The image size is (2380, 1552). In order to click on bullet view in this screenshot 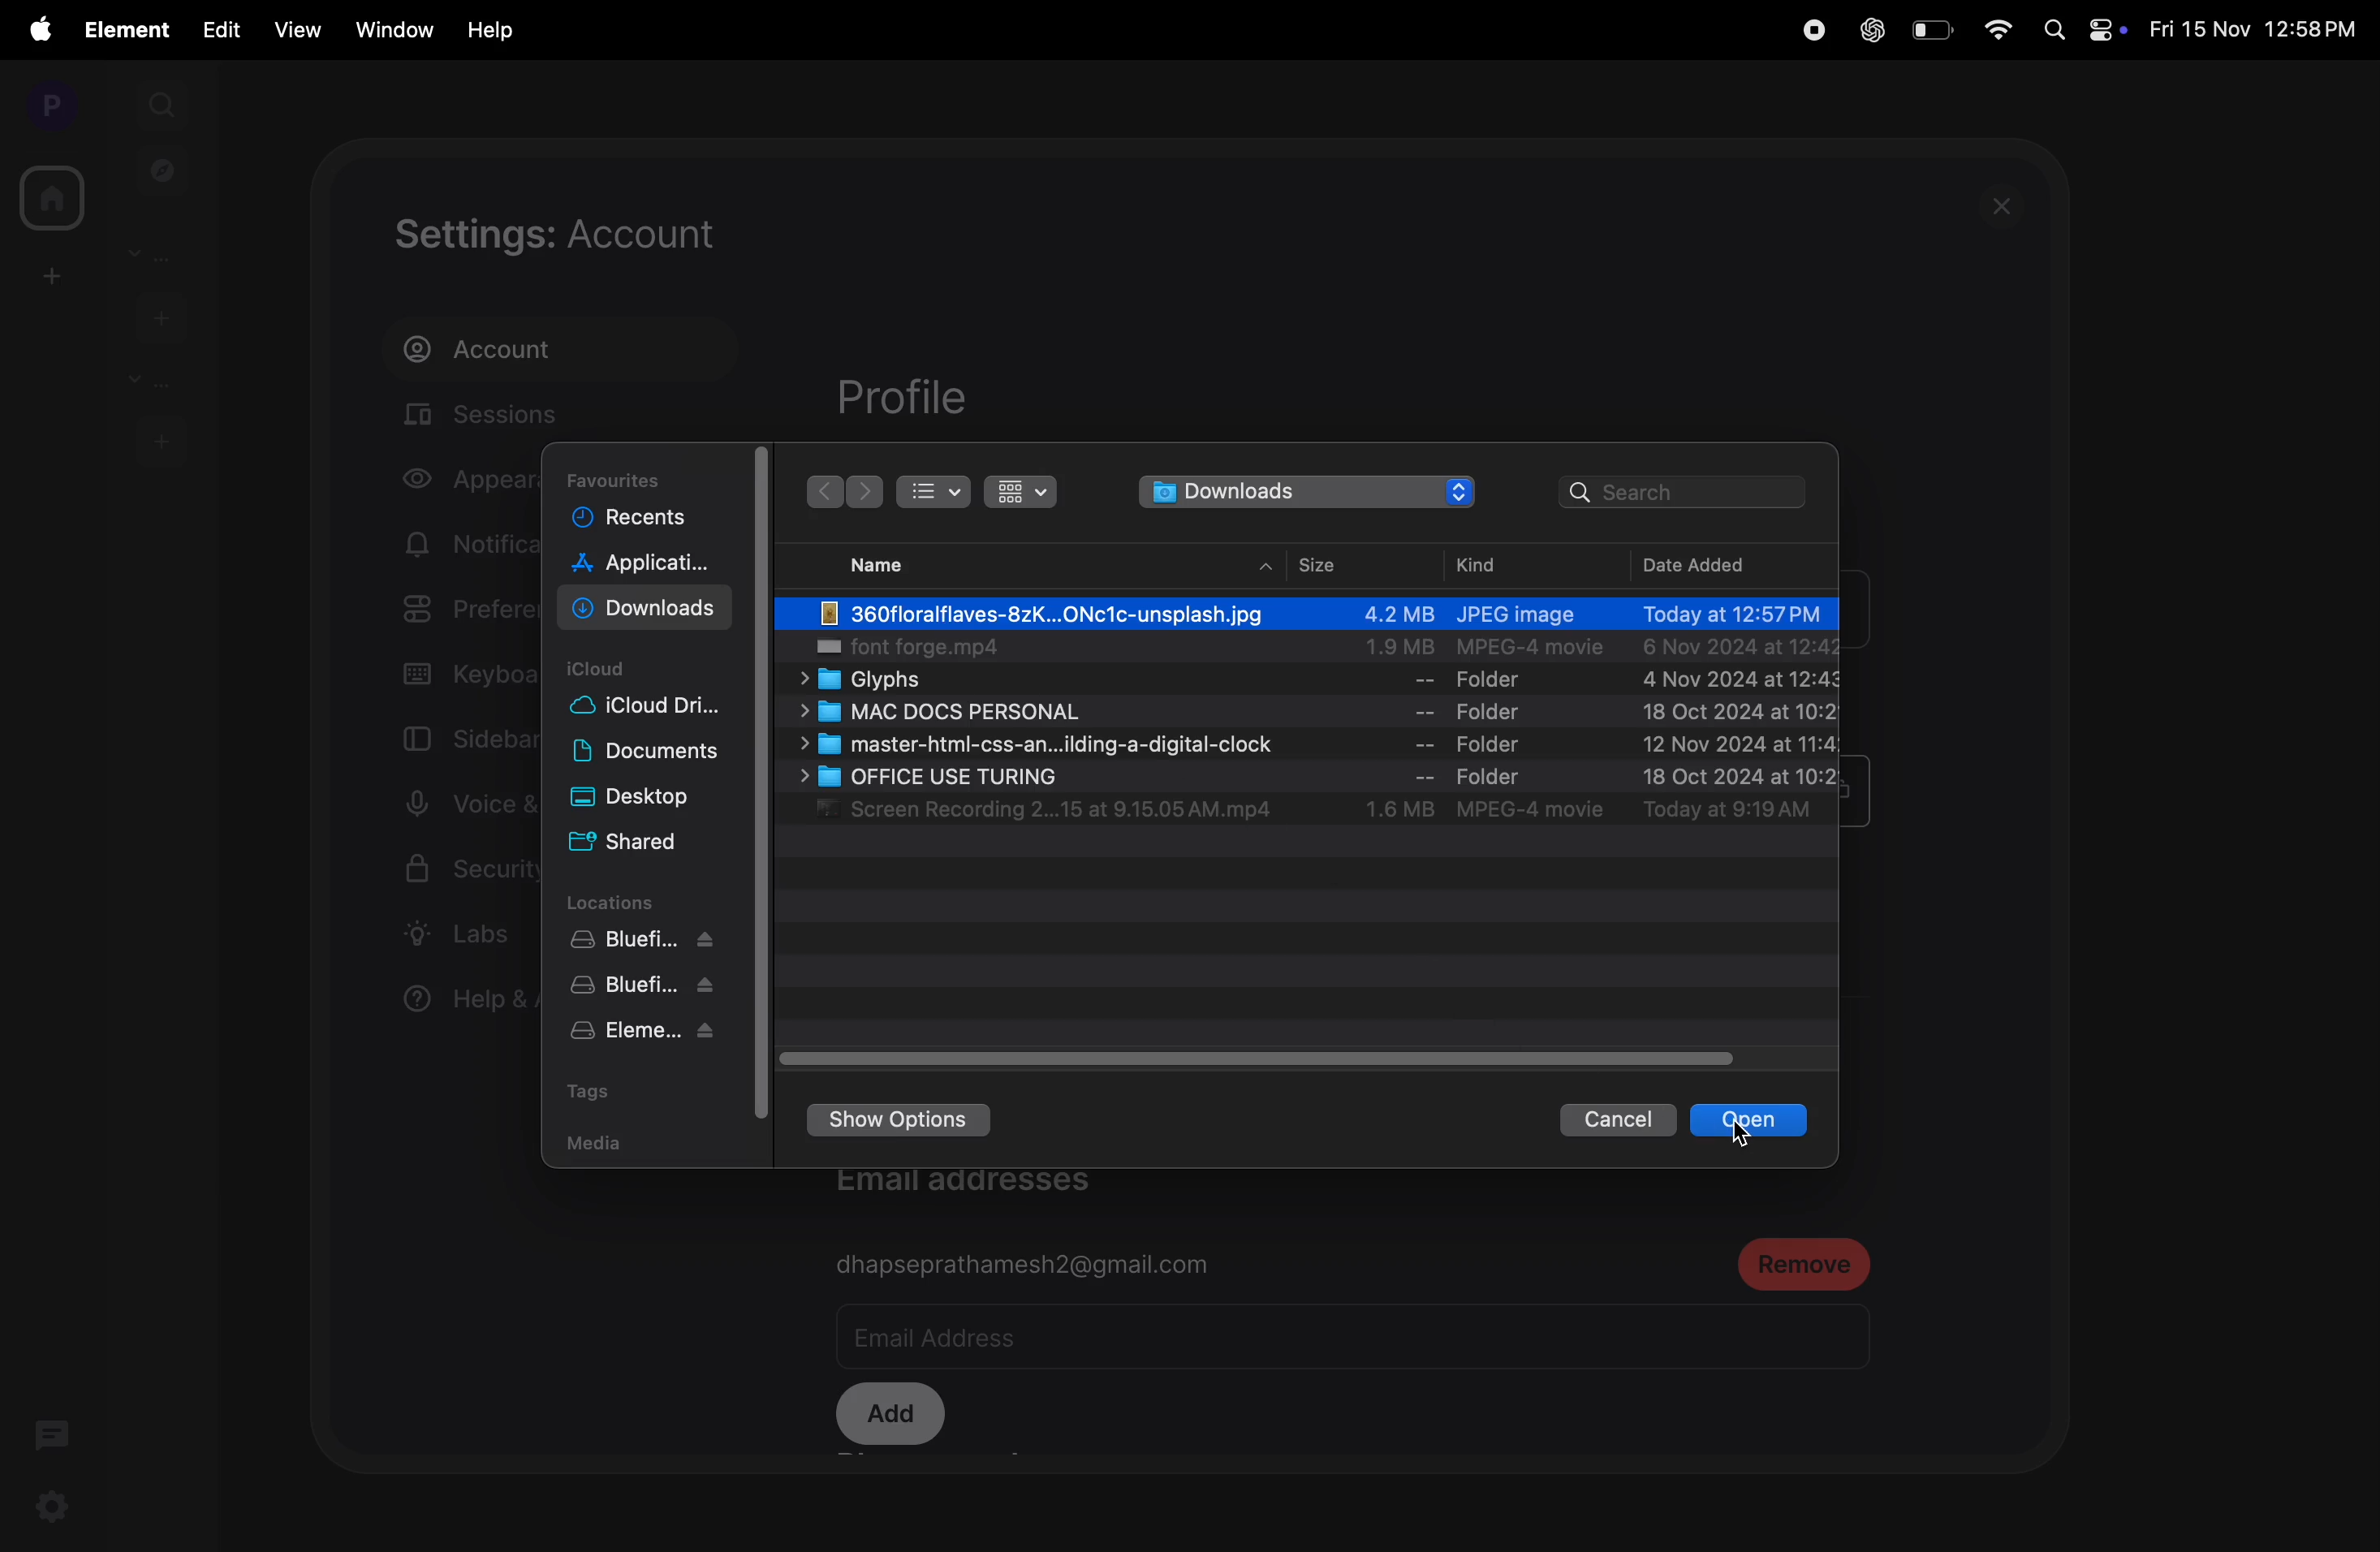, I will do `click(936, 491)`.